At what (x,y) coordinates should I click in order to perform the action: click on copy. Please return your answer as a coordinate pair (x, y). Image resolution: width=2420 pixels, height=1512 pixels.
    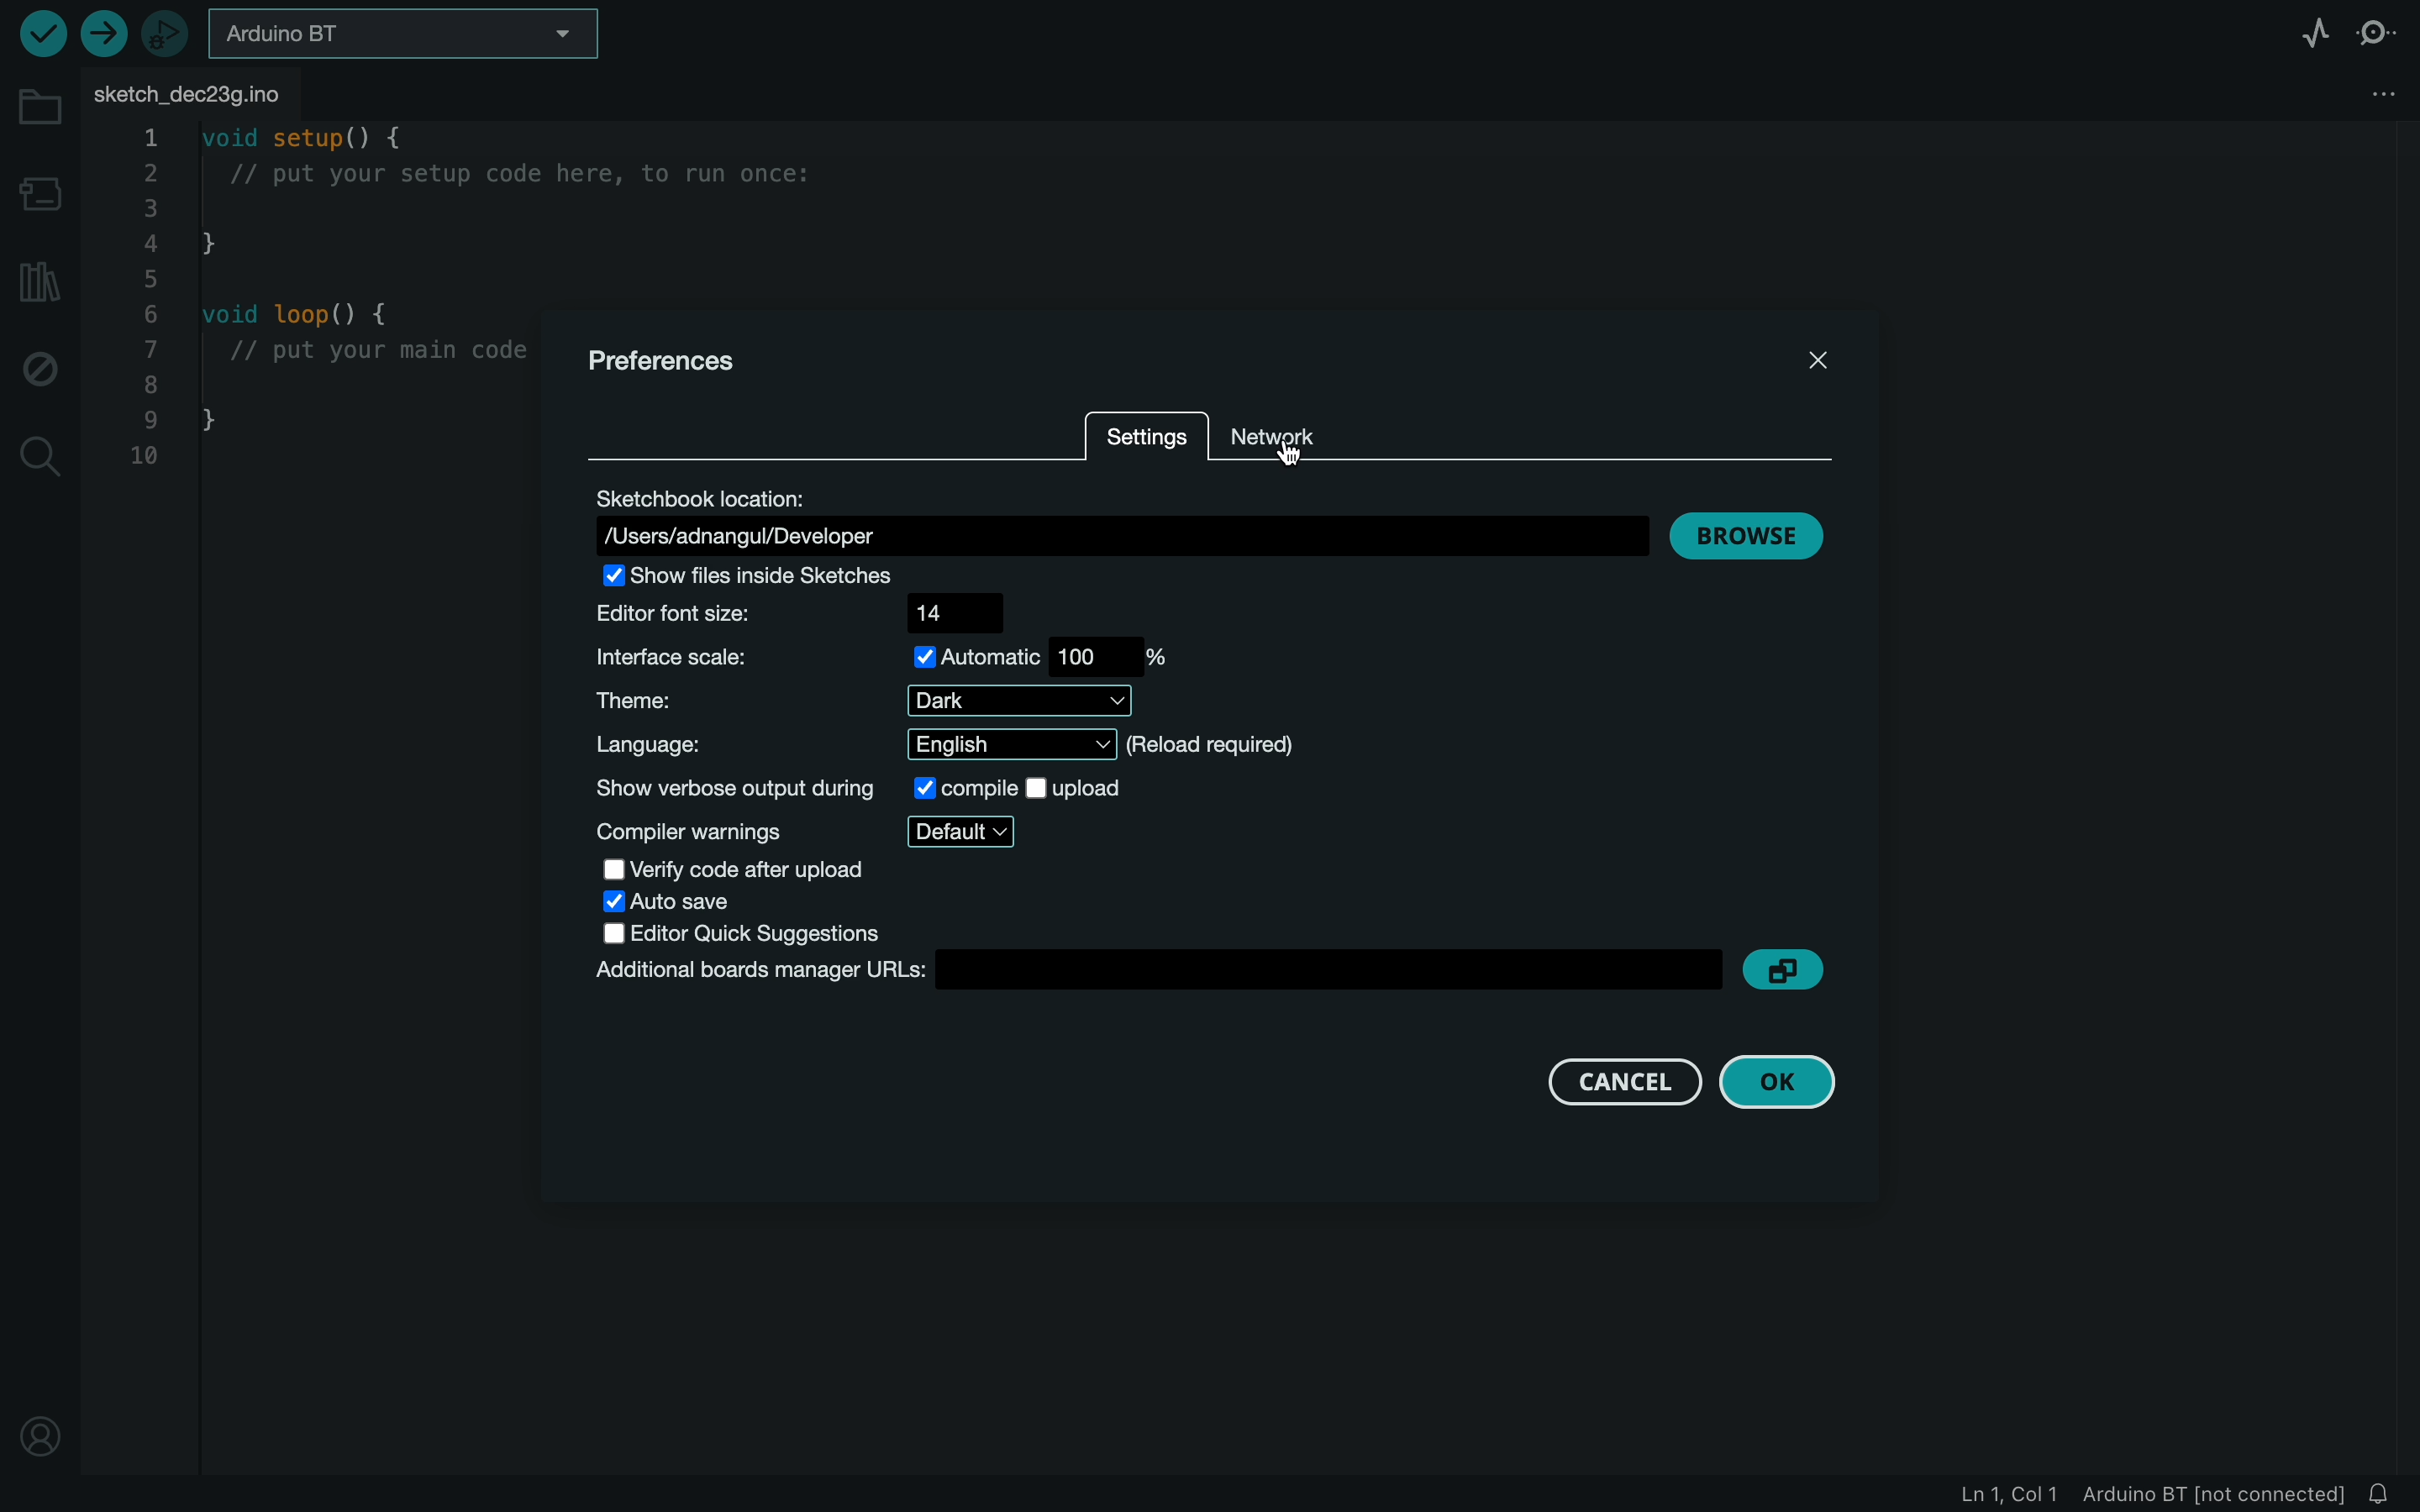
    Looking at the image, I should click on (1794, 967).